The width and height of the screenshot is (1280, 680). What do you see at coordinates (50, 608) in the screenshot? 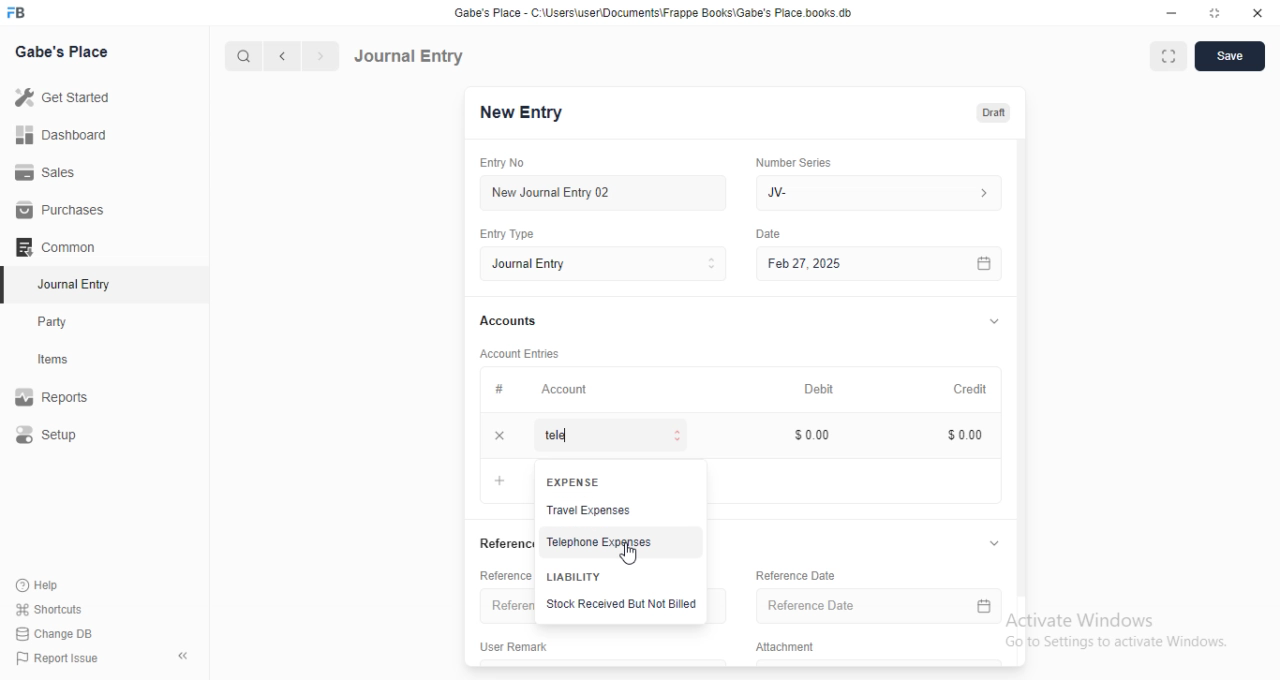
I see `' Shortcuts` at bounding box center [50, 608].